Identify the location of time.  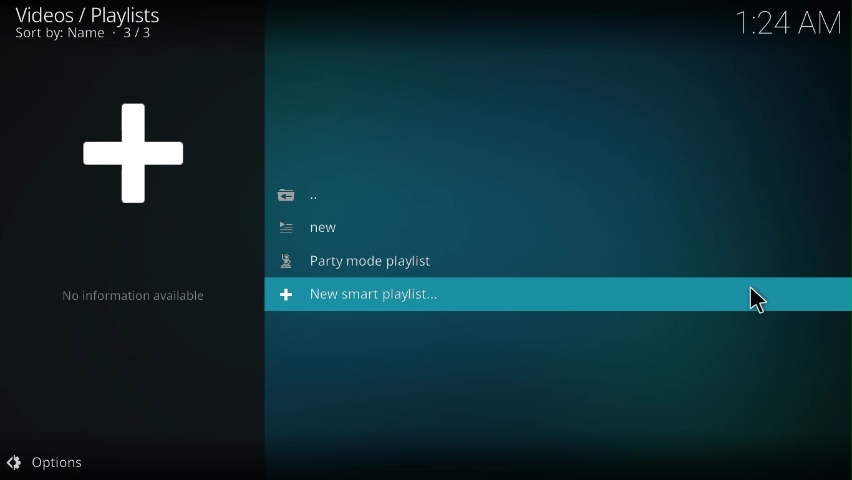
(792, 20).